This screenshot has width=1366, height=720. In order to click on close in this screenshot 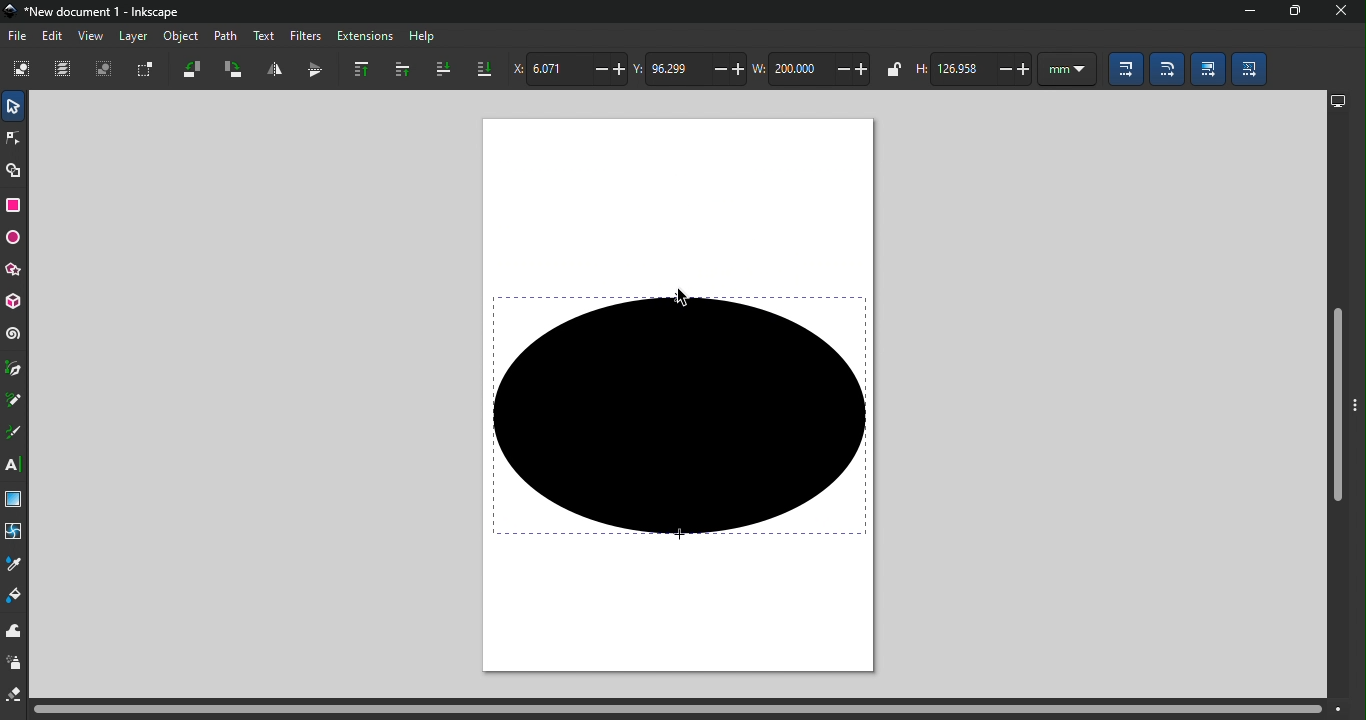, I will do `click(1344, 13)`.